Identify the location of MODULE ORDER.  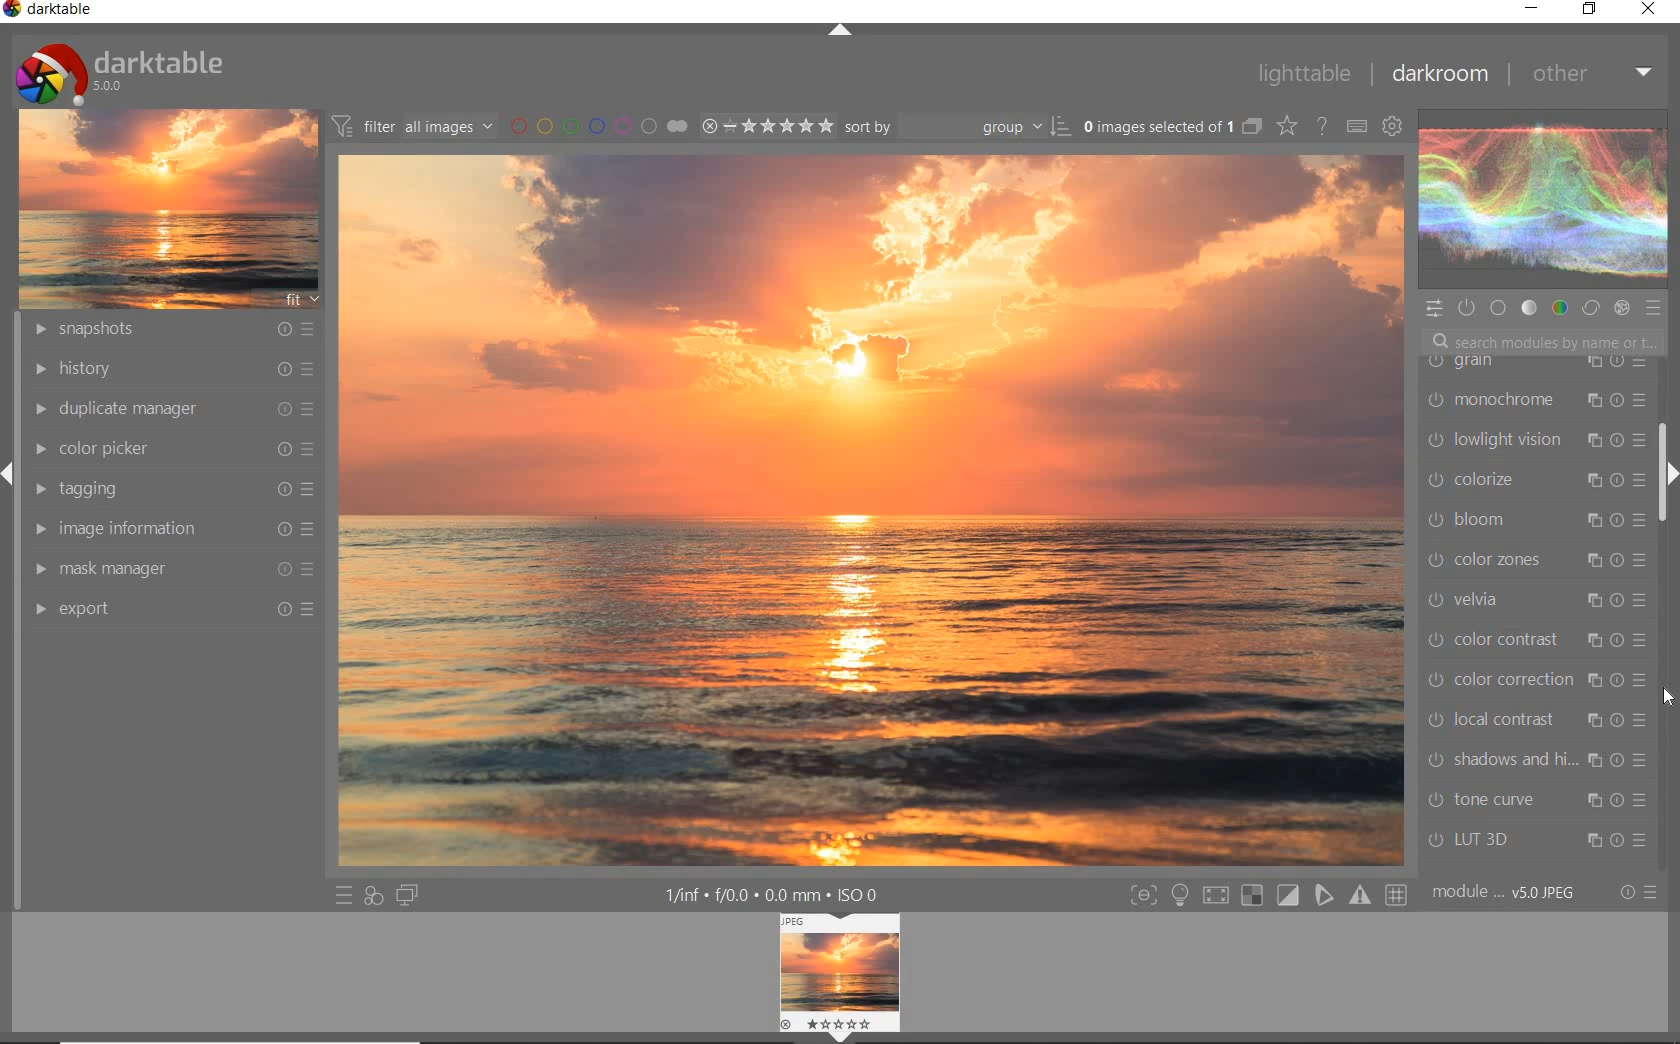
(1506, 893).